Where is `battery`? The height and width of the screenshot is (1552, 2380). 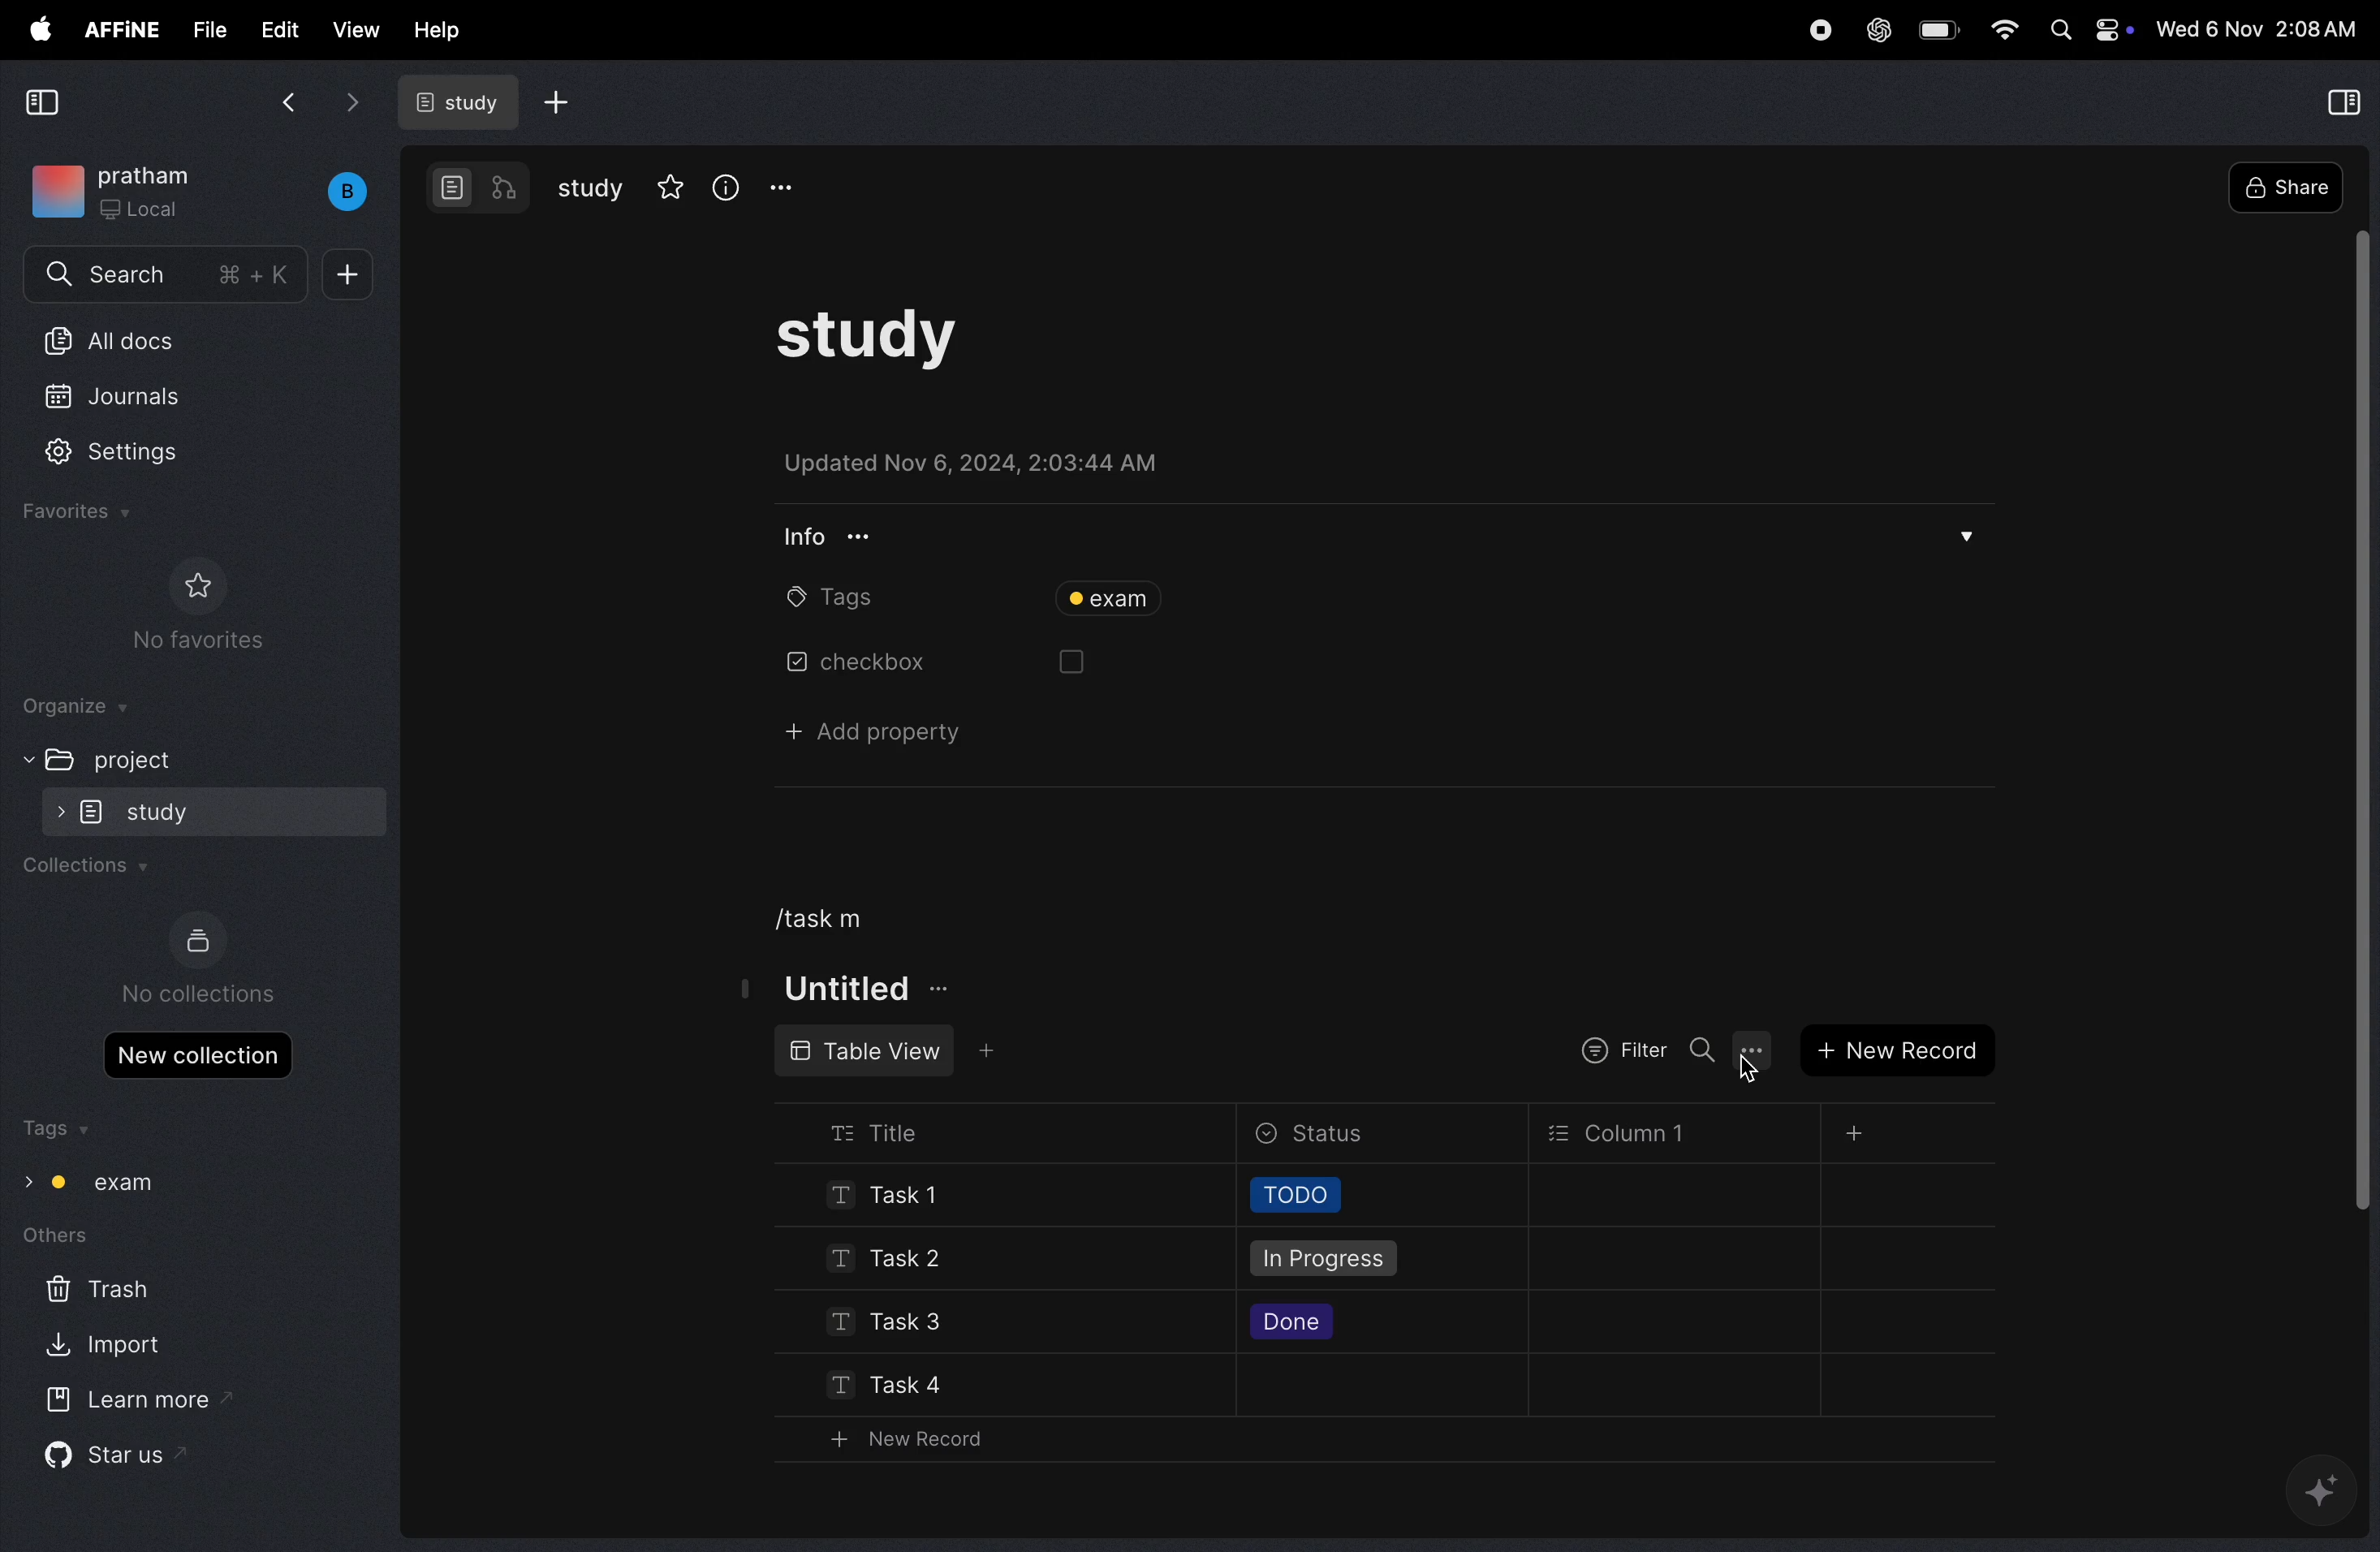
battery is located at coordinates (1934, 29).